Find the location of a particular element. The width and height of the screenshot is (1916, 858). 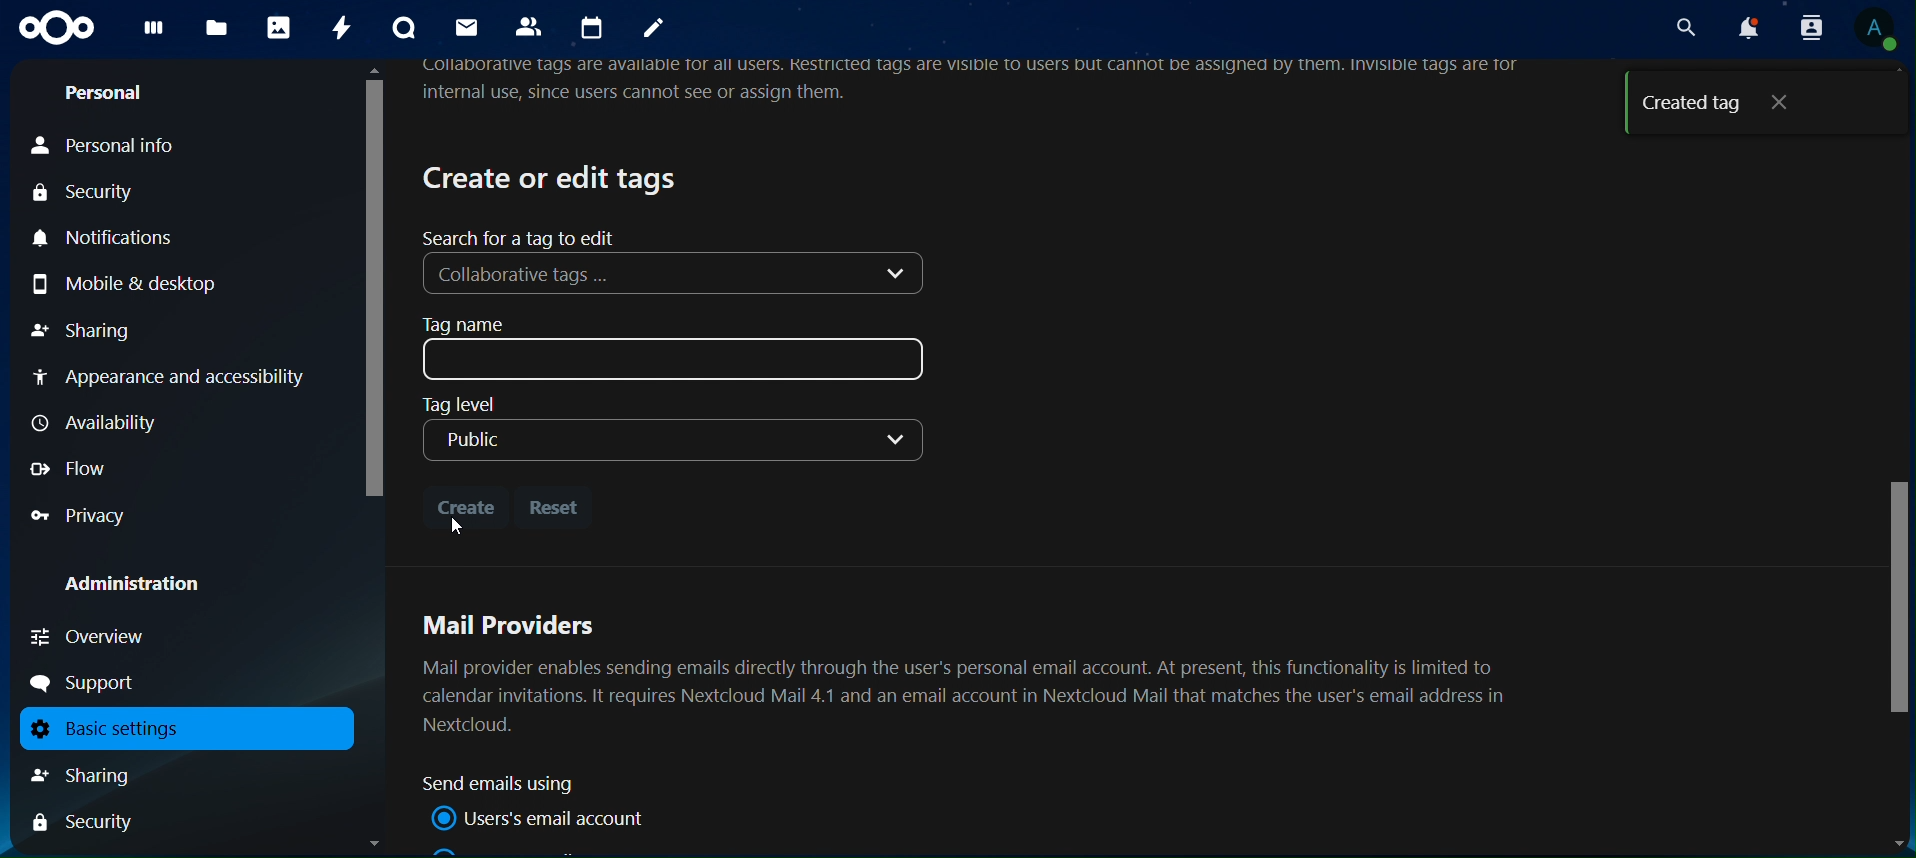

View Profile is located at coordinates (1878, 31).